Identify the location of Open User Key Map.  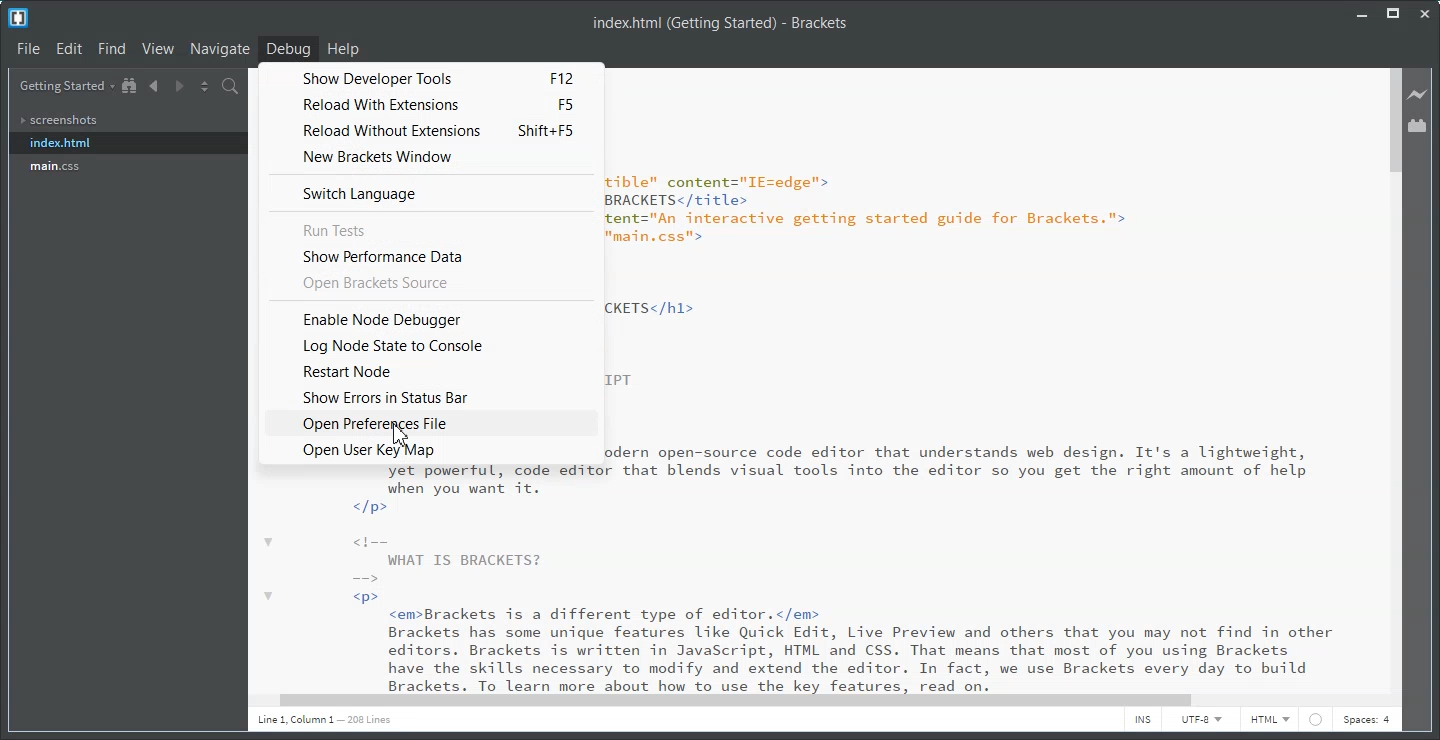
(427, 451).